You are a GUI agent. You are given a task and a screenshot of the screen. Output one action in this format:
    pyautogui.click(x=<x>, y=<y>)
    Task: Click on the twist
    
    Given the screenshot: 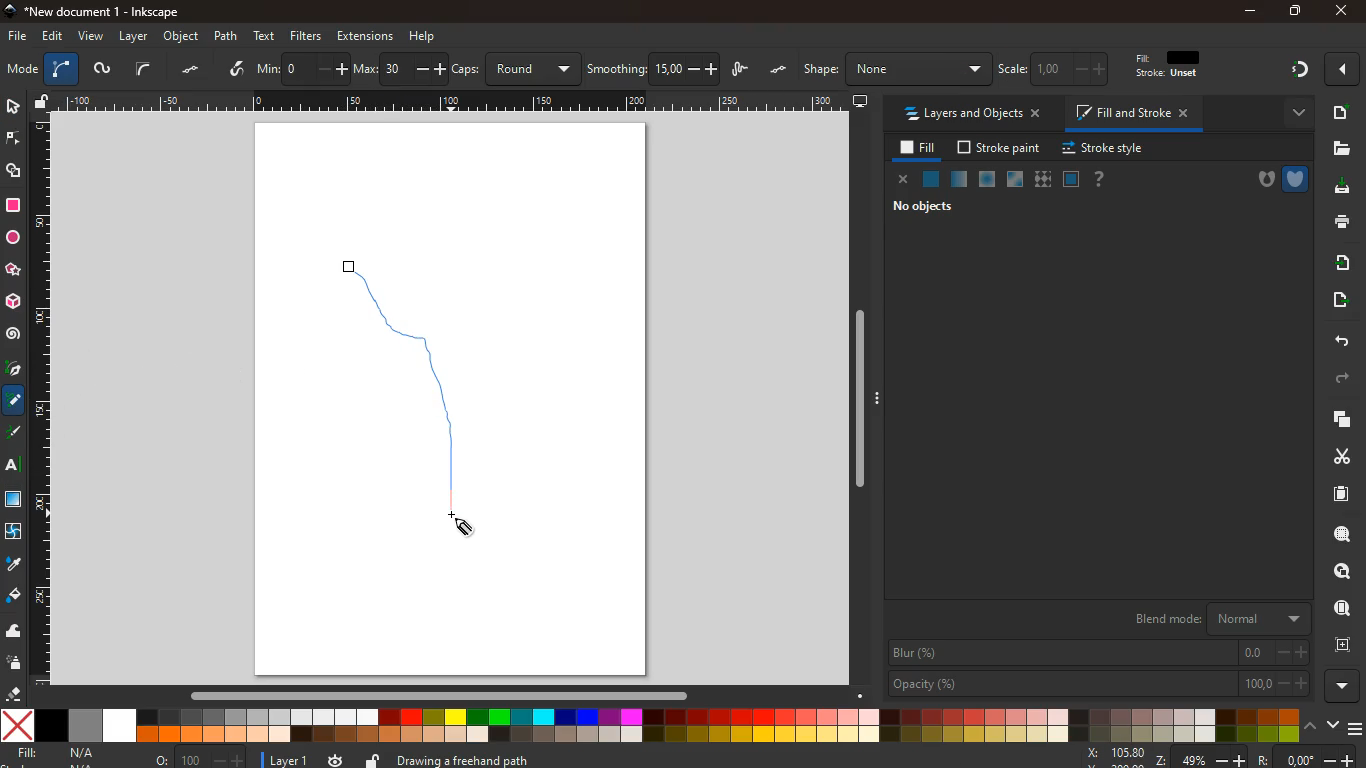 What is the action you would take?
    pyautogui.click(x=15, y=532)
    